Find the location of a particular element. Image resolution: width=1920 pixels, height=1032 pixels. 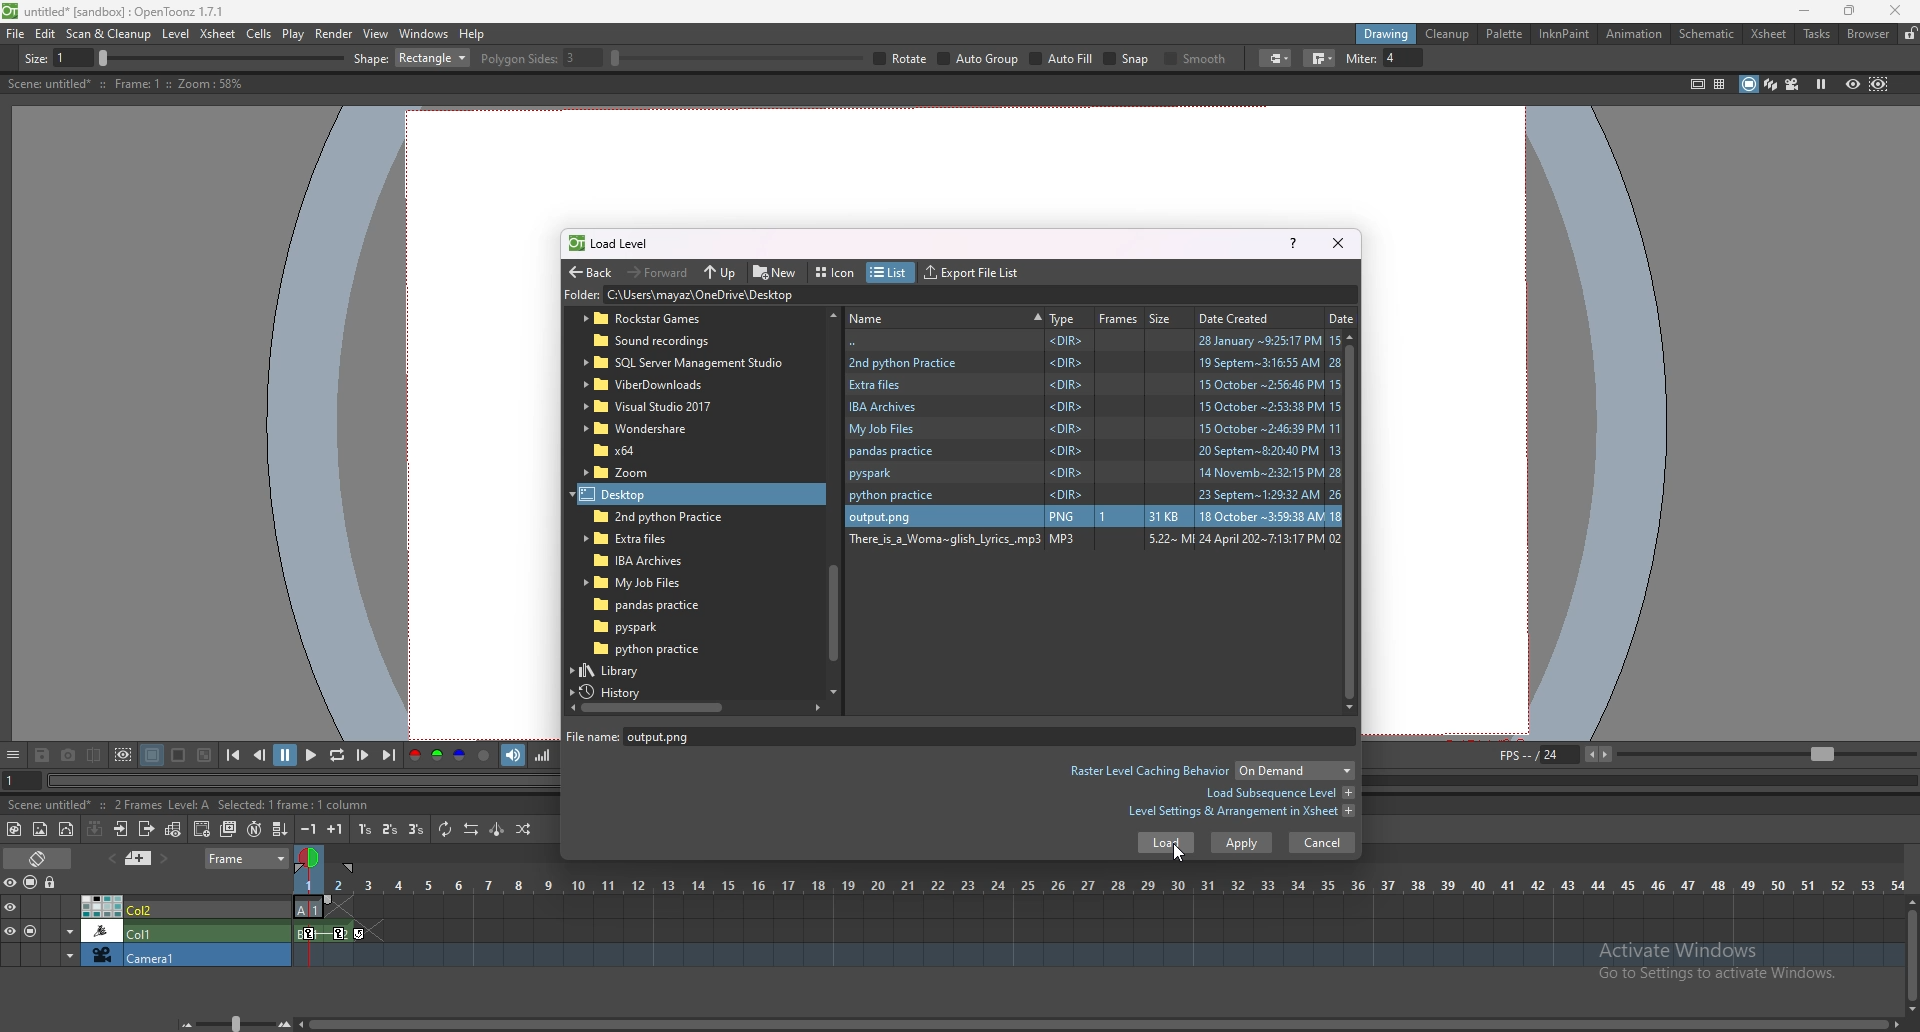

folder is located at coordinates (1093, 361).